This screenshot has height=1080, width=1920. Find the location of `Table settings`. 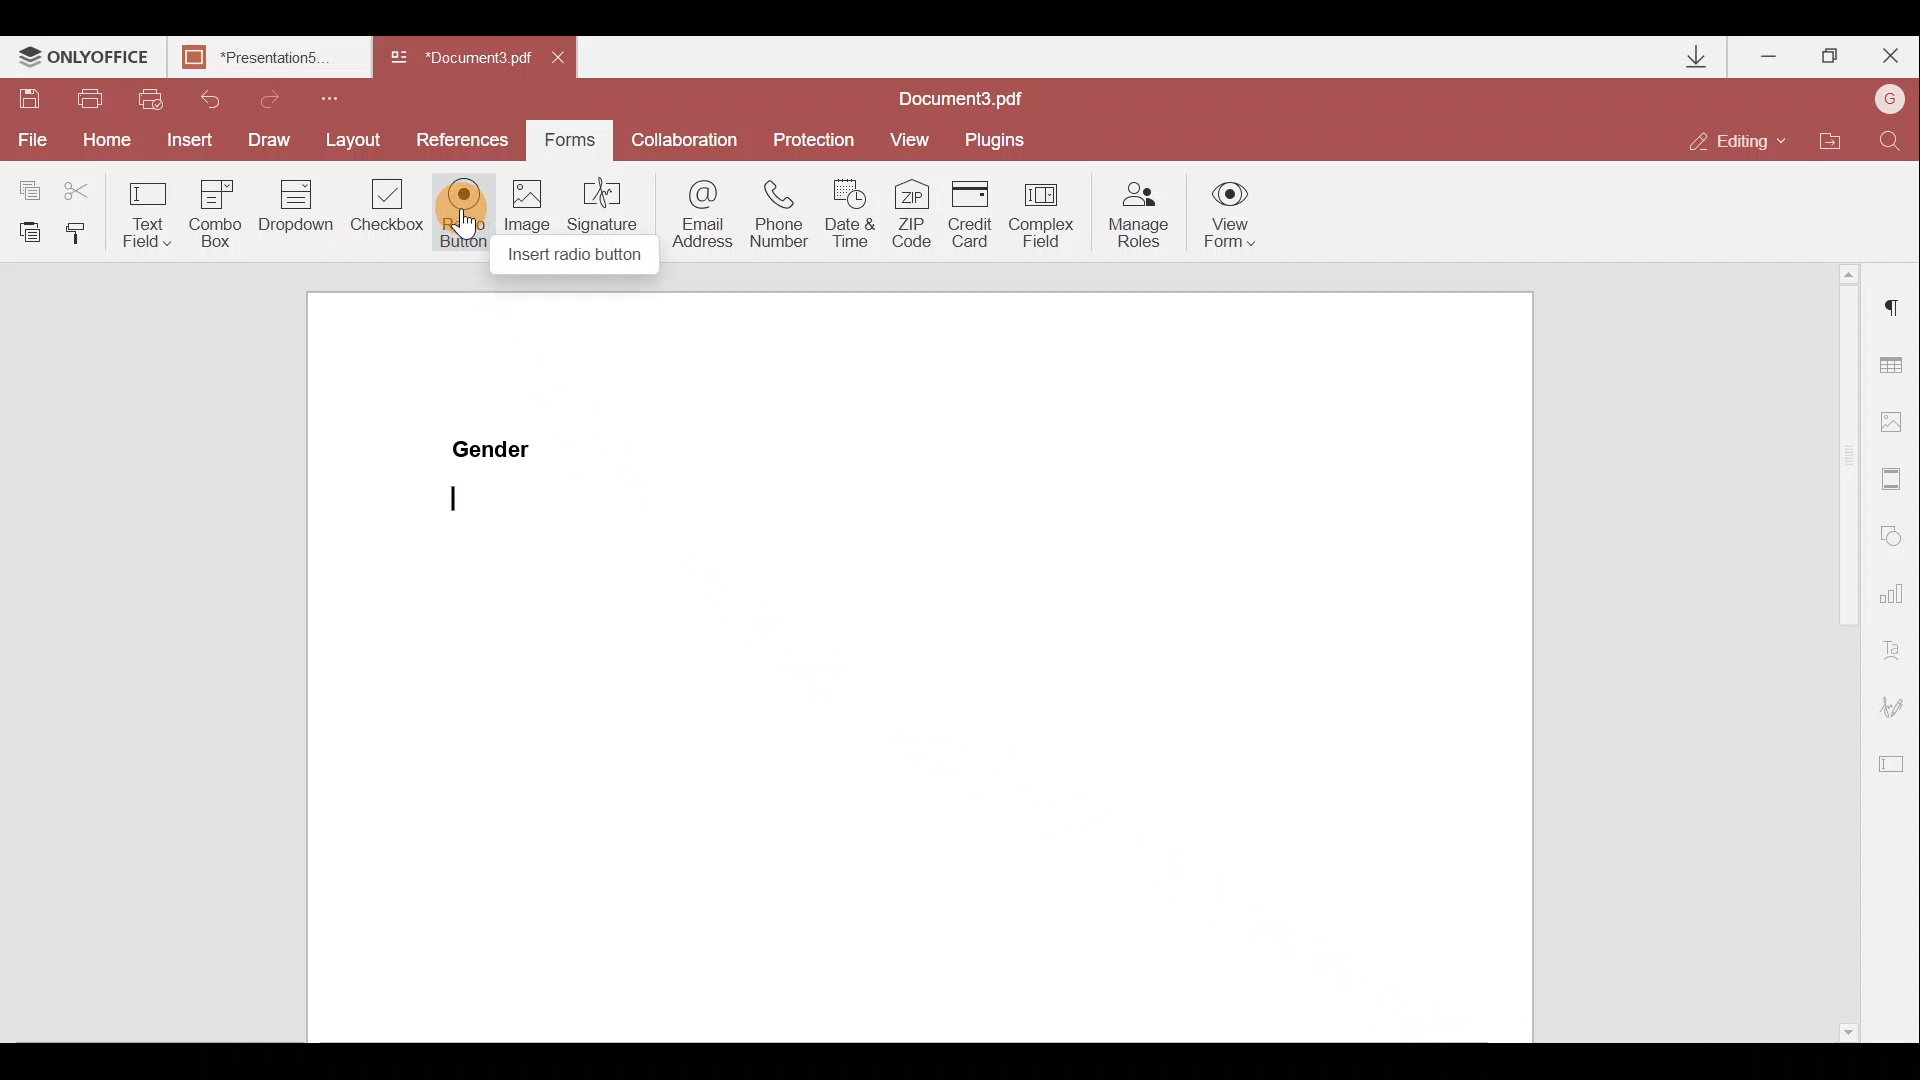

Table settings is located at coordinates (1895, 361).